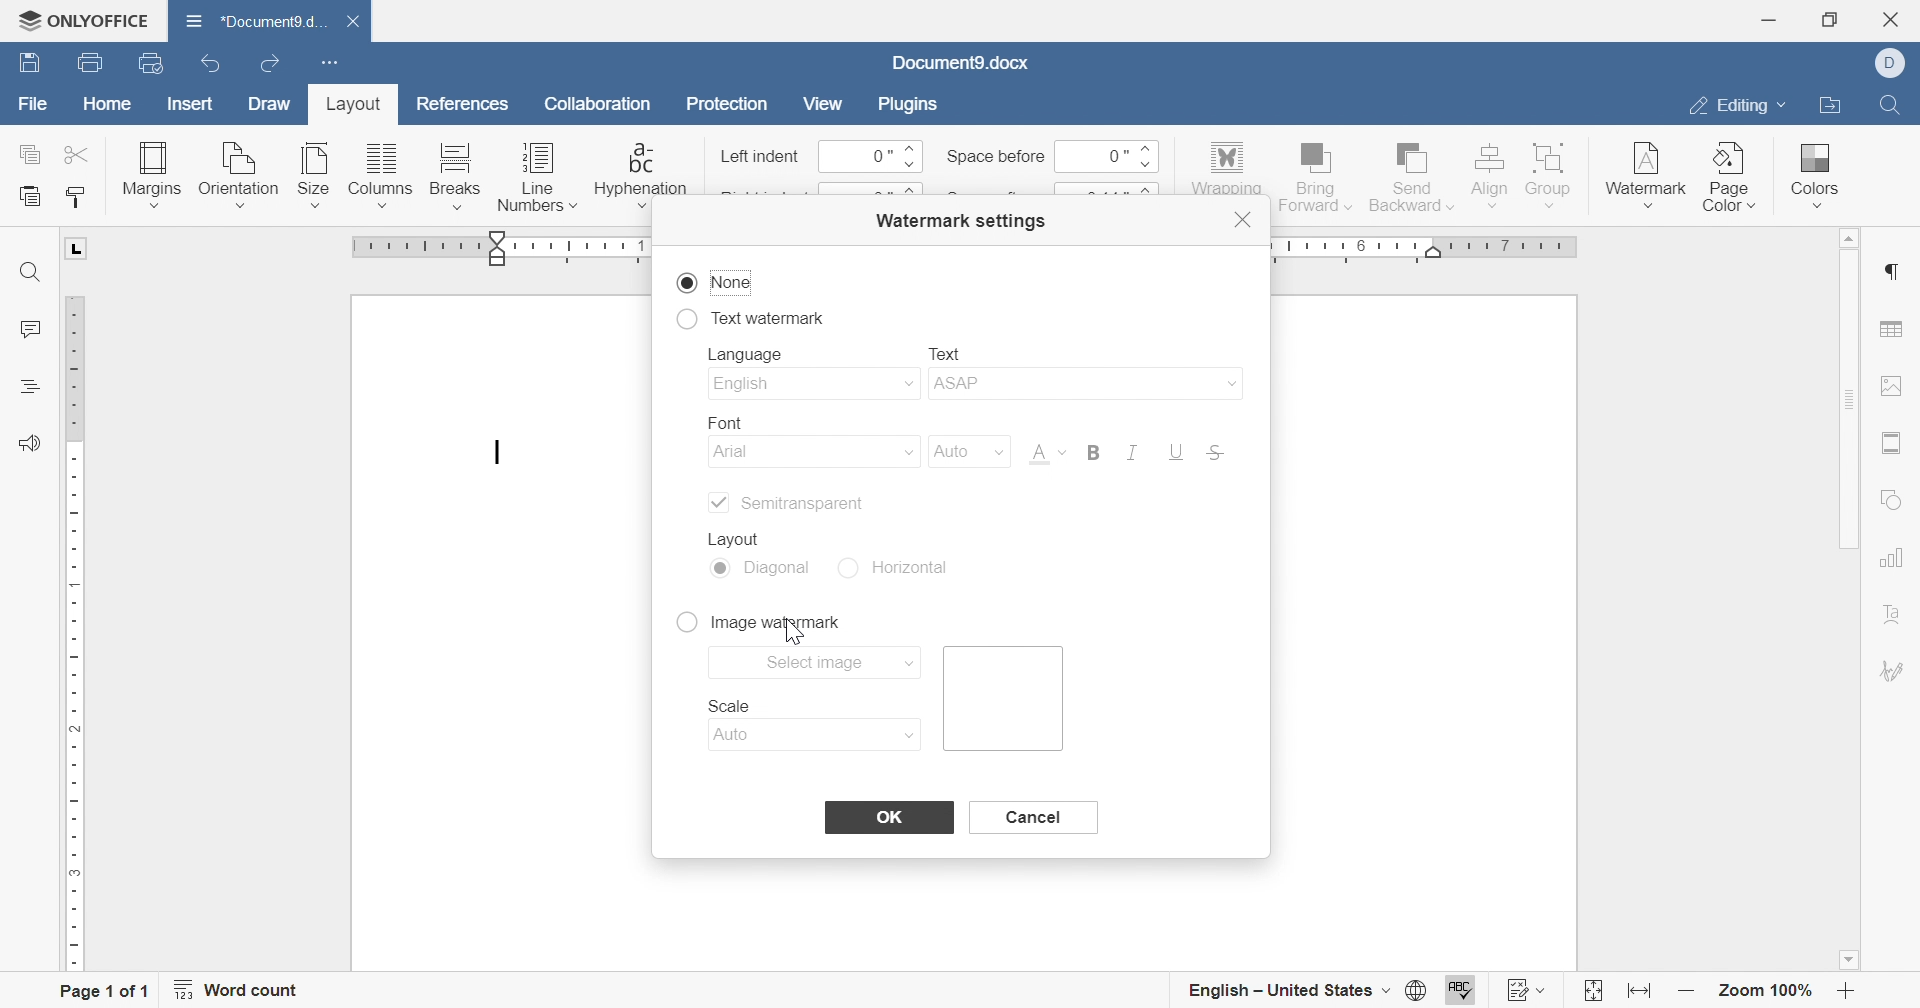  What do you see at coordinates (715, 283) in the screenshot?
I see `none` at bounding box center [715, 283].